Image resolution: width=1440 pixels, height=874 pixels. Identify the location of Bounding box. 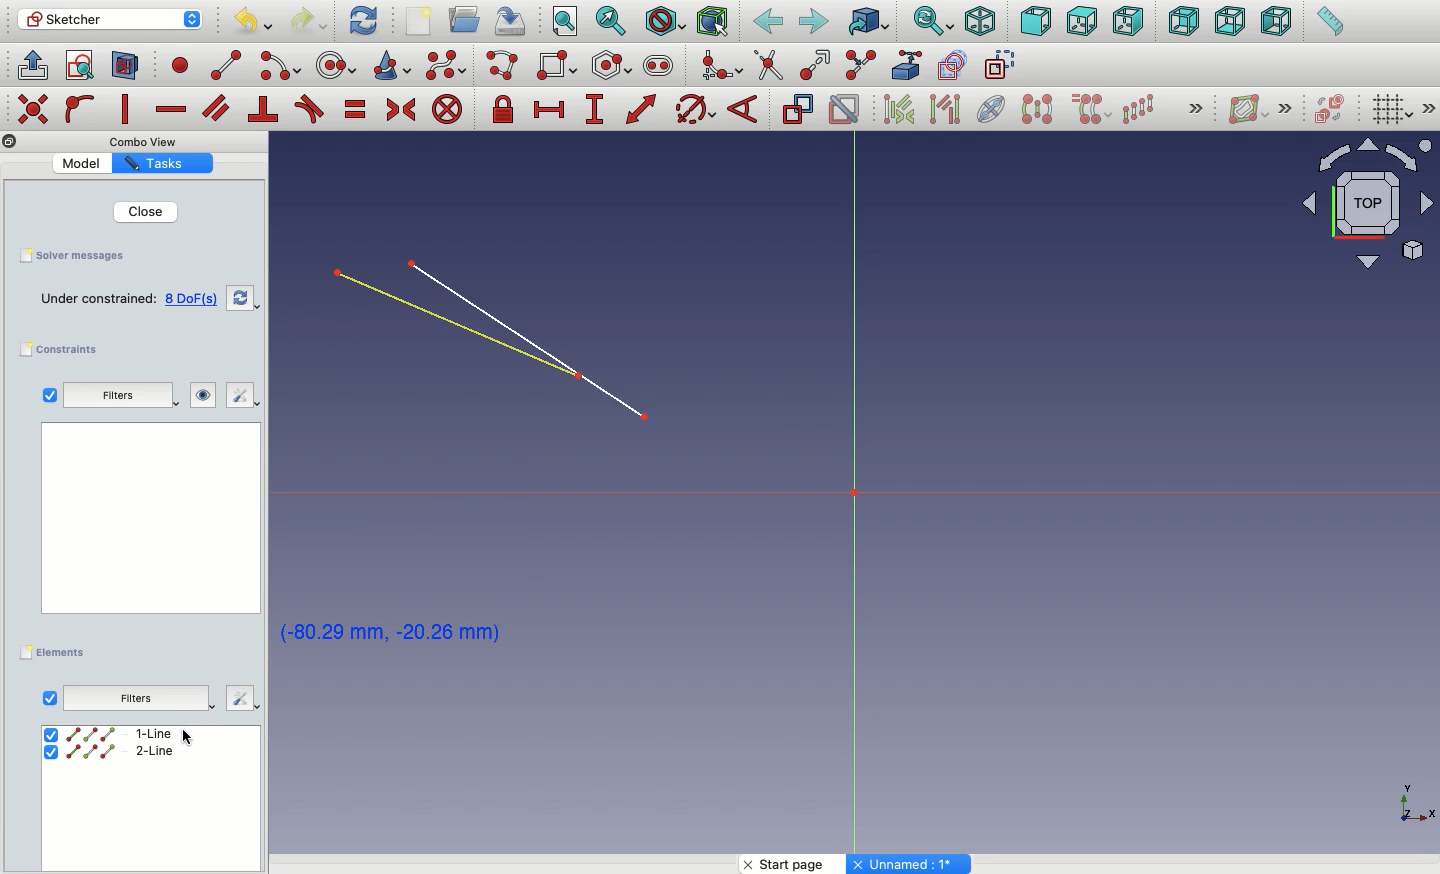
(715, 23).